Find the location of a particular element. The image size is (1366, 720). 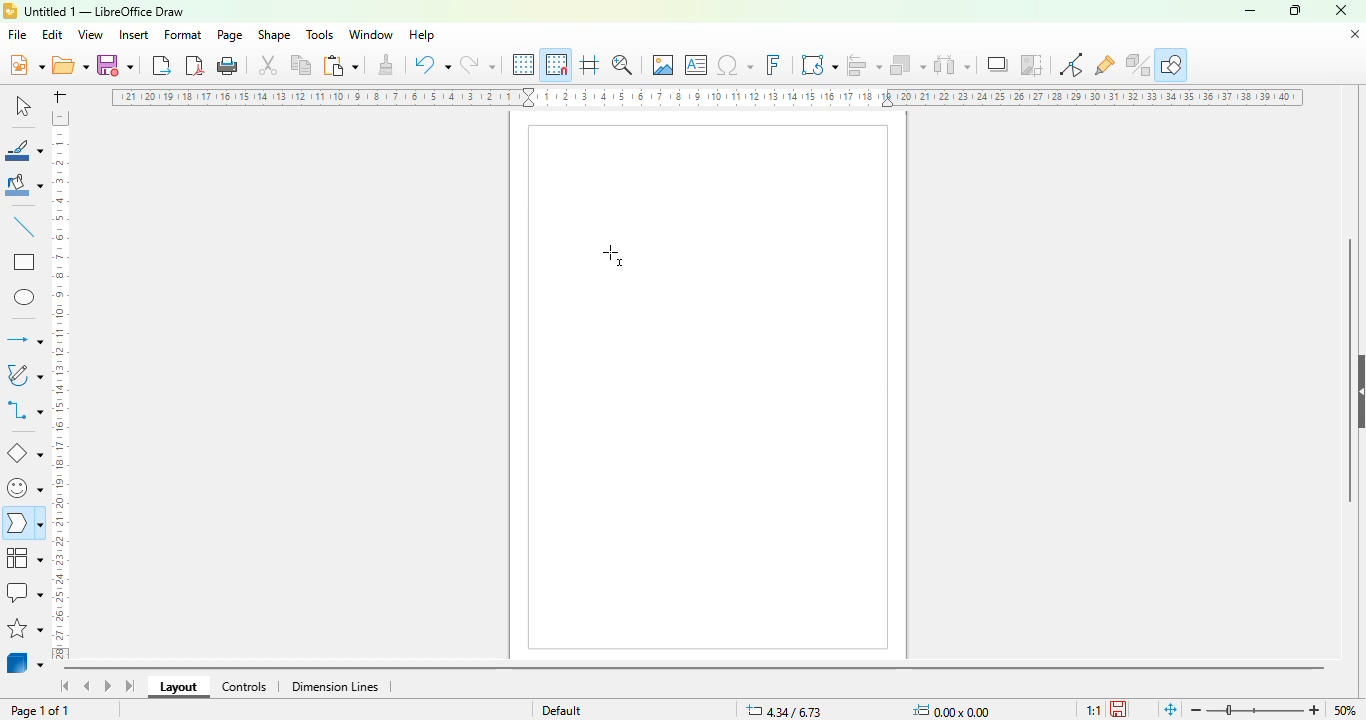

lines and arrows is located at coordinates (24, 339).